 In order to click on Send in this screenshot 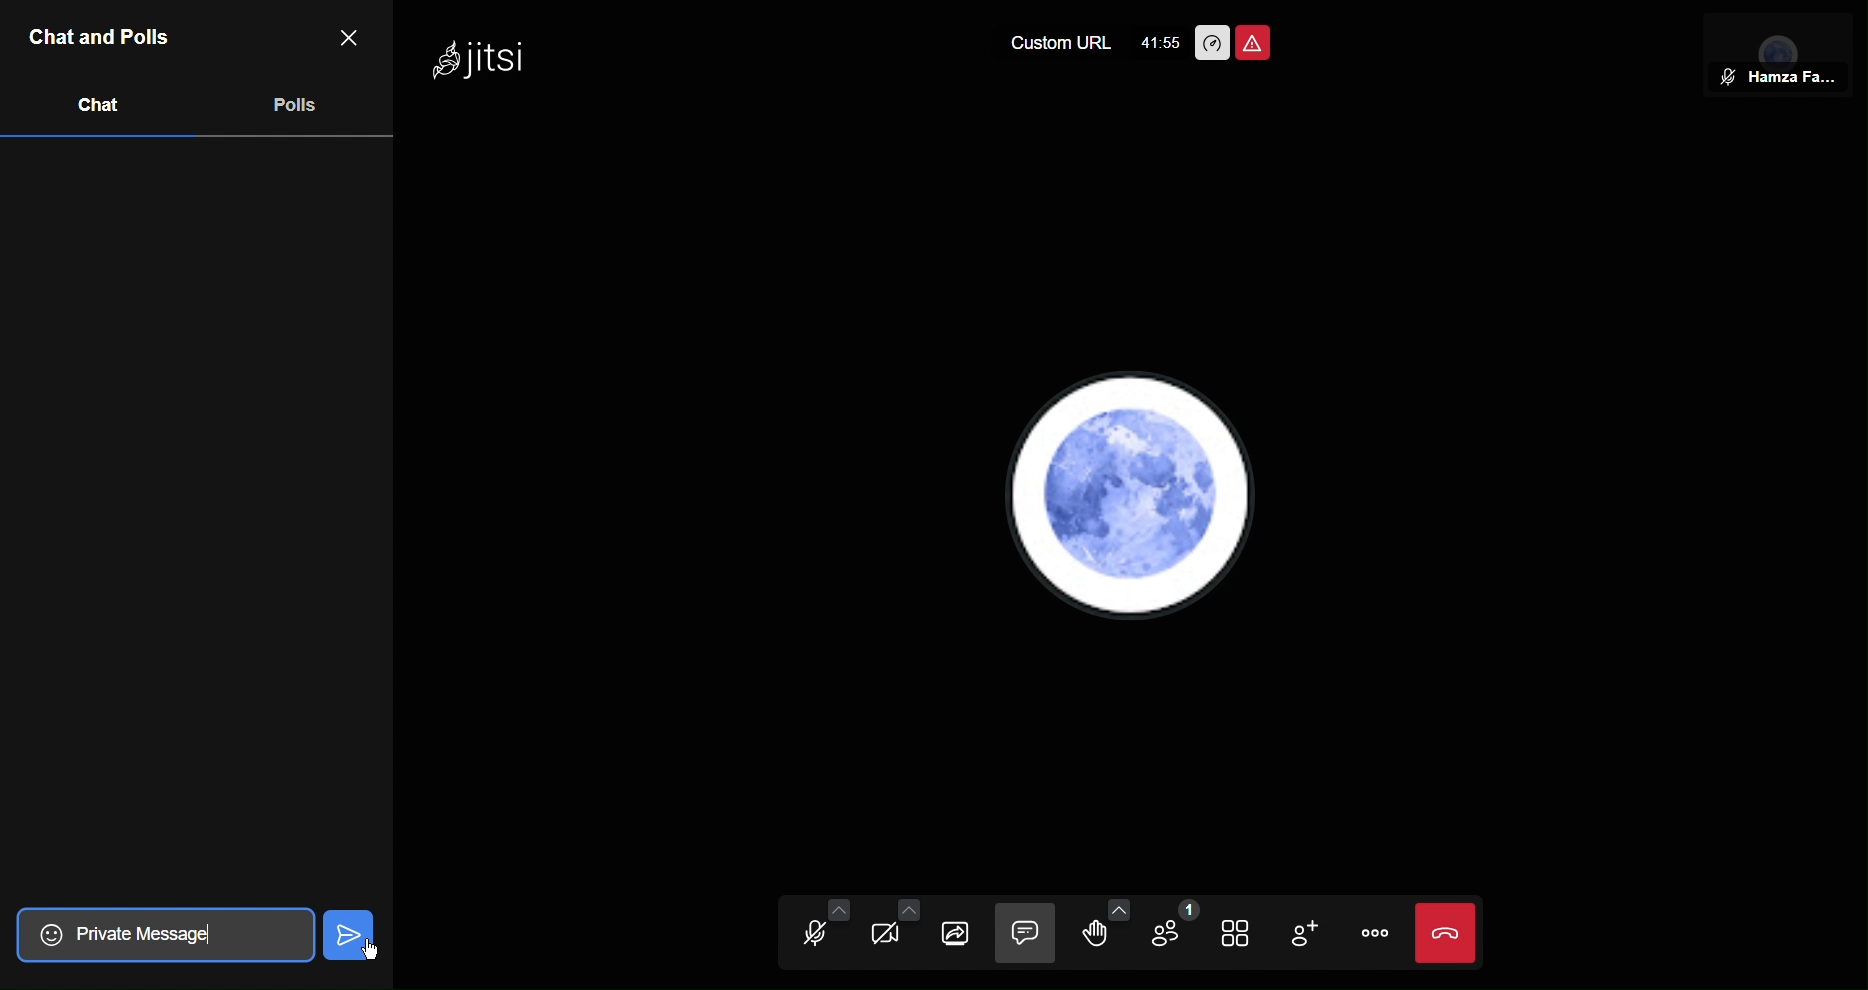, I will do `click(353, 934)`.